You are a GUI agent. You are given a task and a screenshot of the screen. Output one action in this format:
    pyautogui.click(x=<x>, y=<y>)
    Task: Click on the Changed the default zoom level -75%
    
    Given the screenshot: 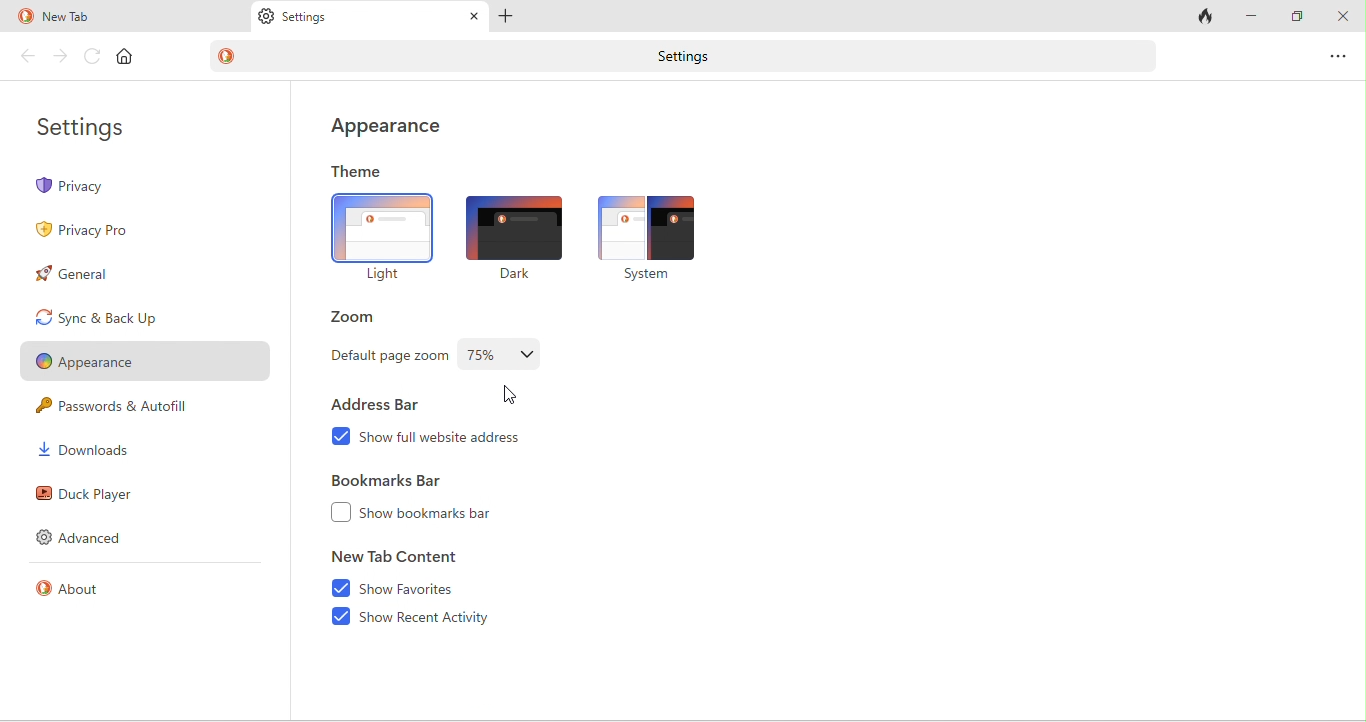 What is the action you would take?
    pyautogui.click(x=505, y=353)
    